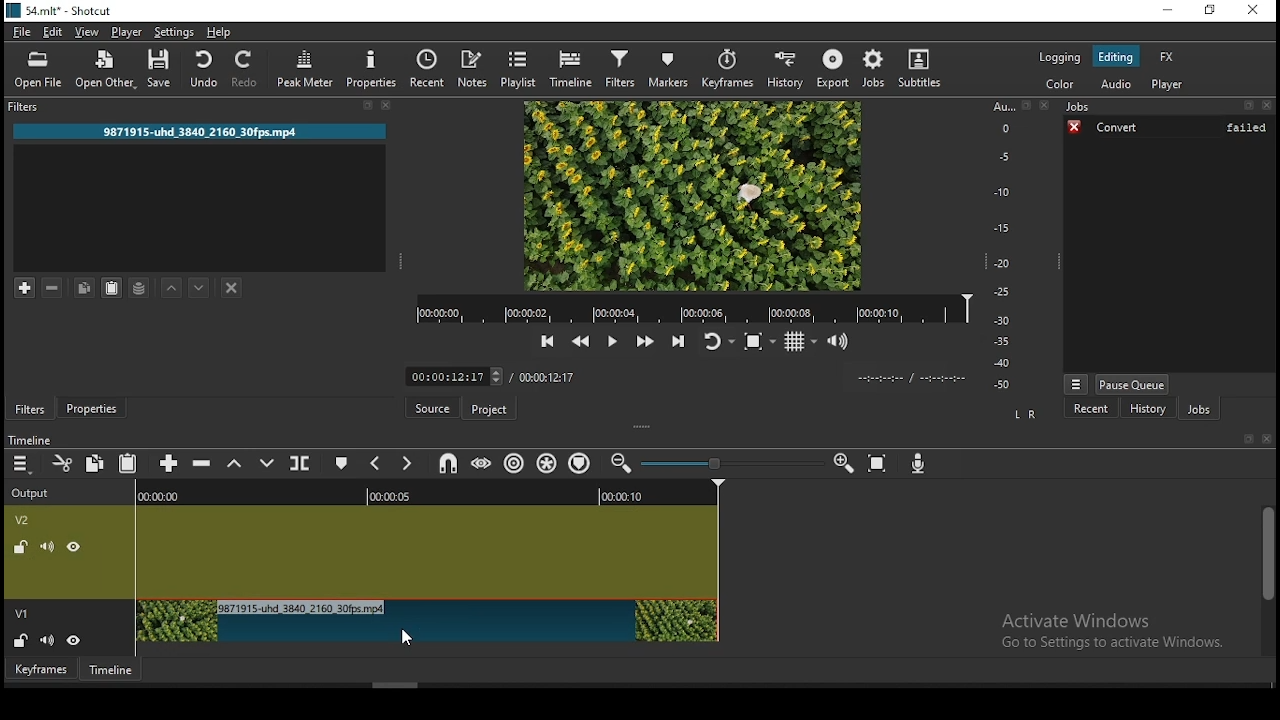 The image size is (1280, 720). Describe the element at coordinates (673, 69) in the screenshot. I see `markers` at that location.